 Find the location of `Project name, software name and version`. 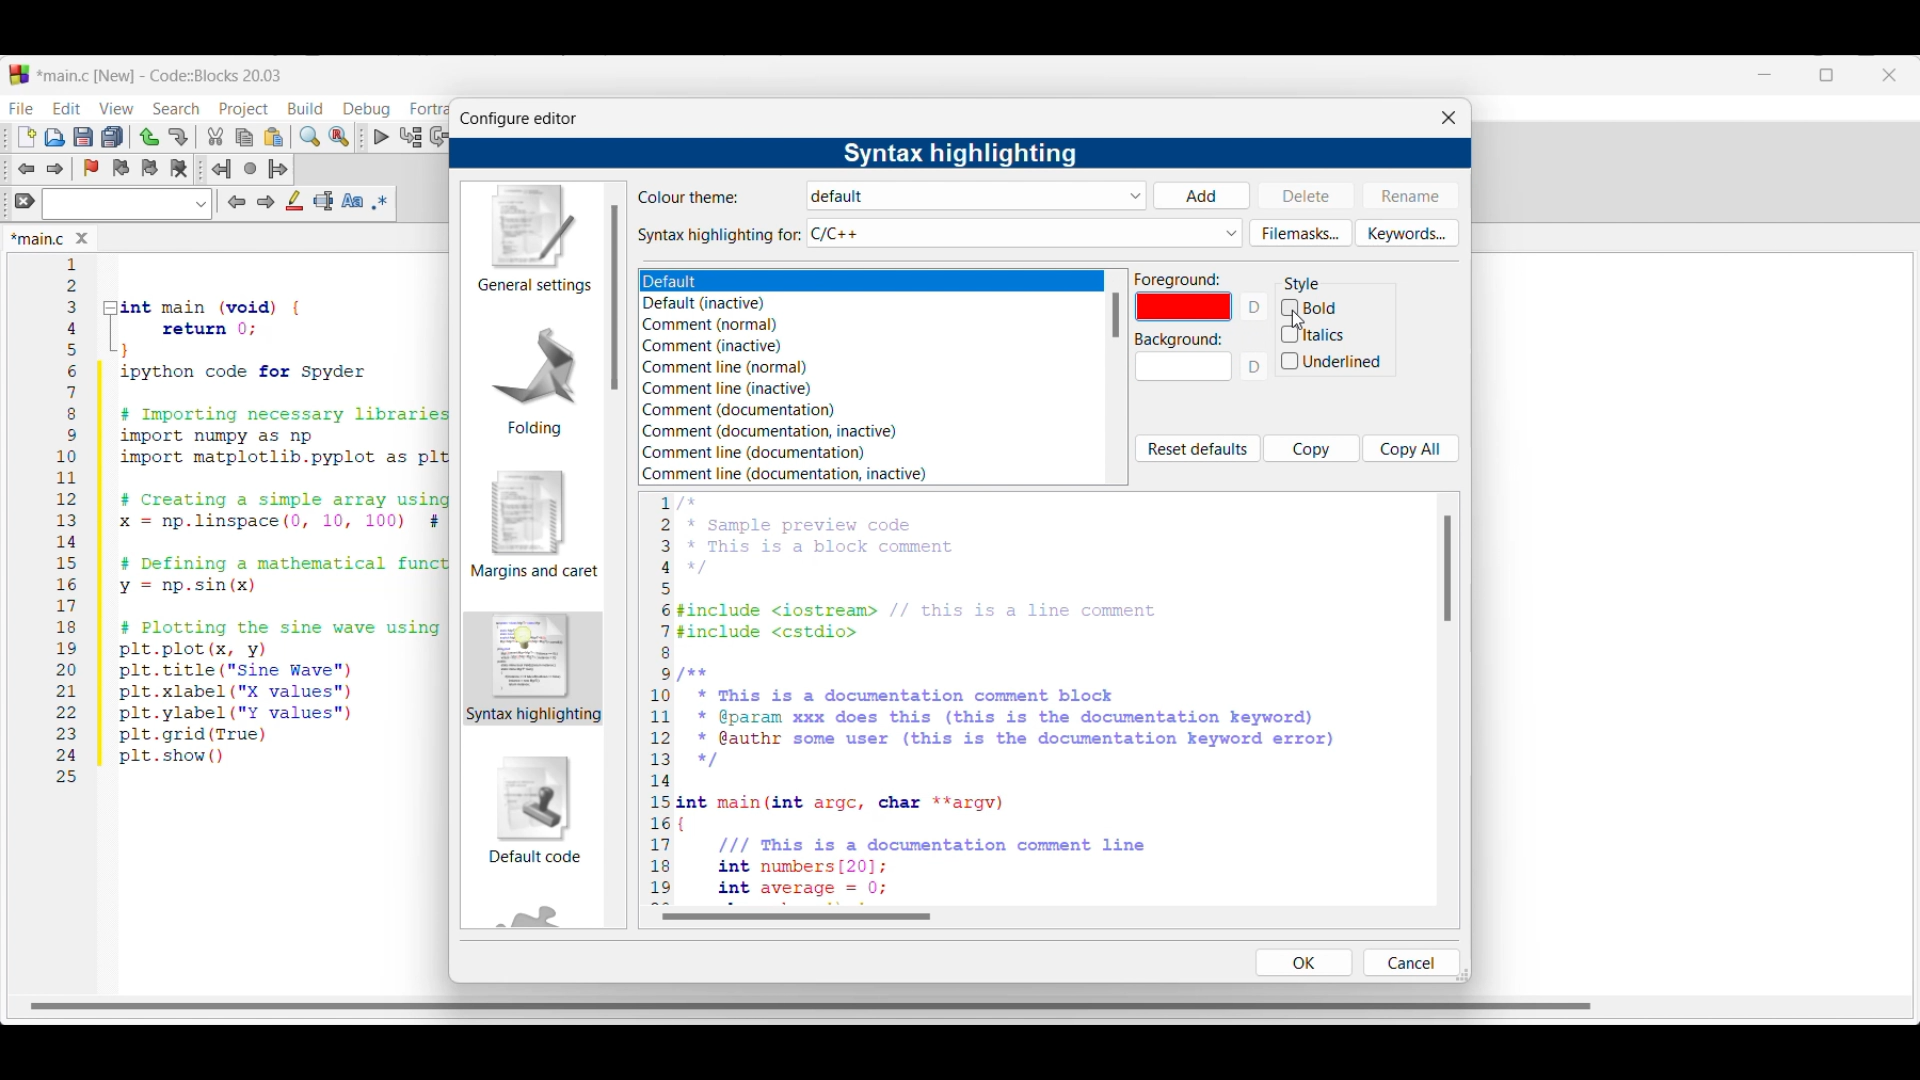

Project name, software name and version is located at coordinates (163, 75).